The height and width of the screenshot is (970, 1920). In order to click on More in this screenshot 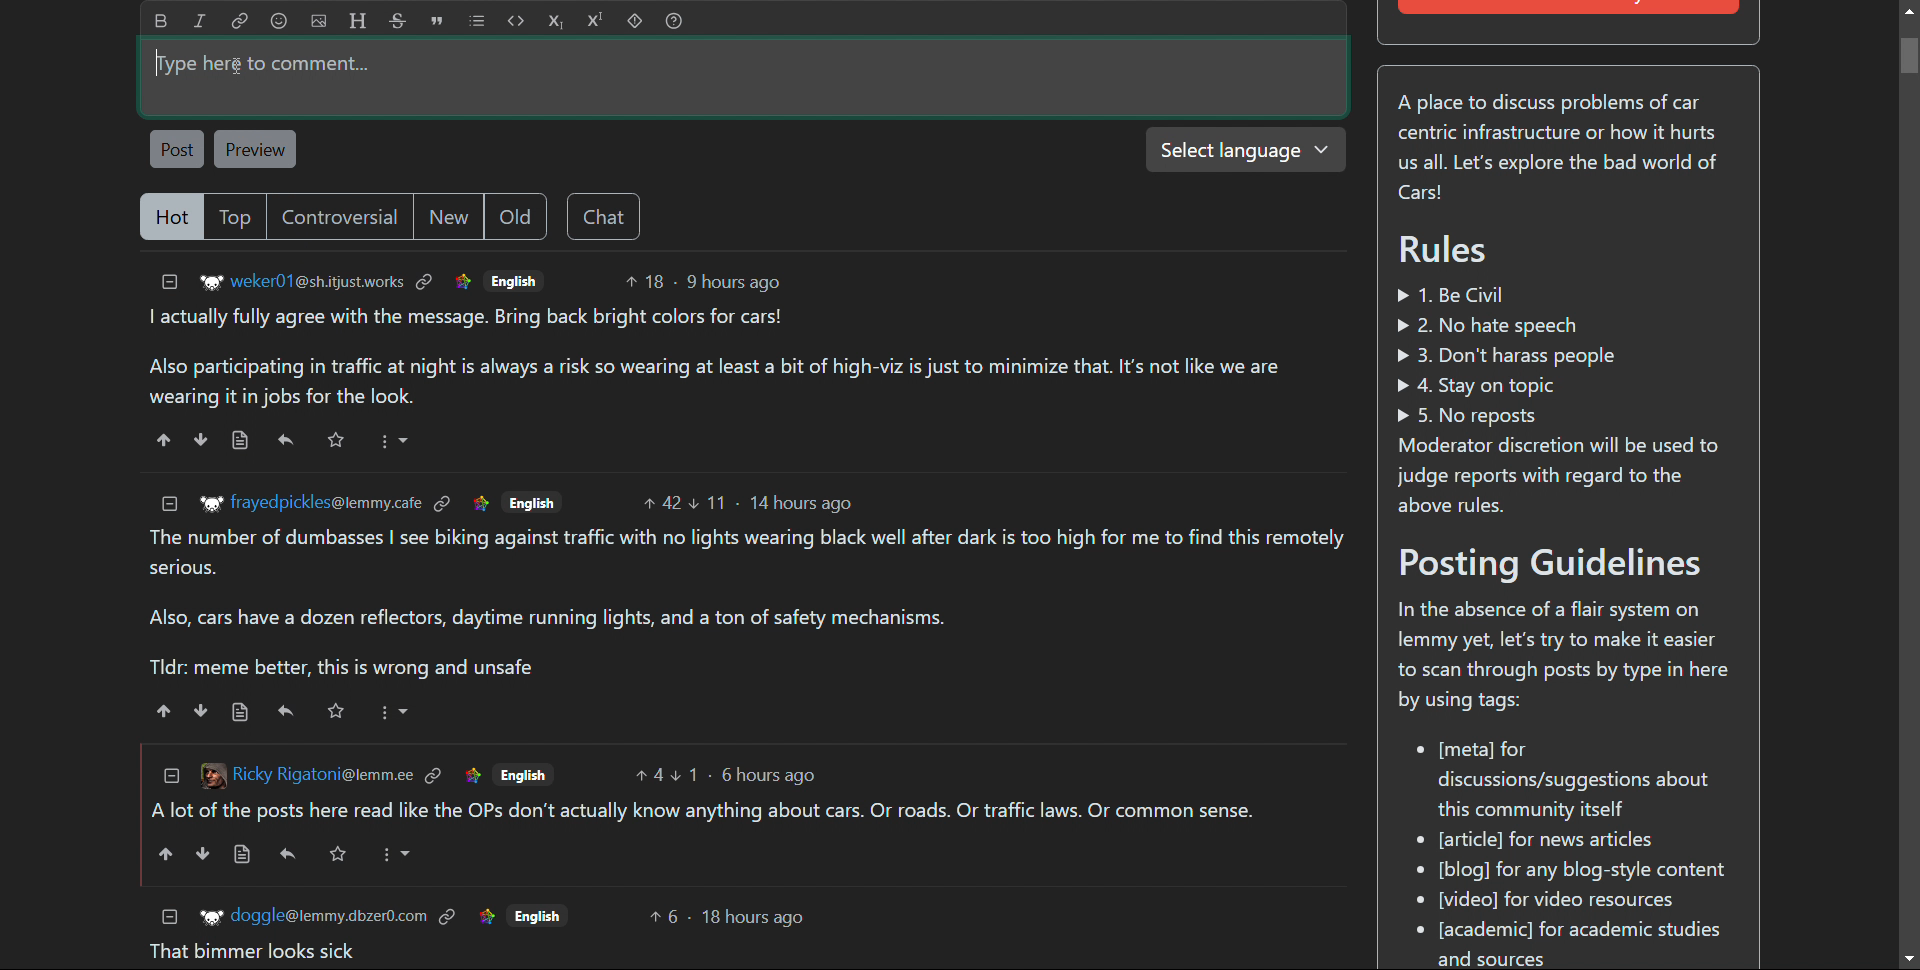, I will do `click(394, 711)`.